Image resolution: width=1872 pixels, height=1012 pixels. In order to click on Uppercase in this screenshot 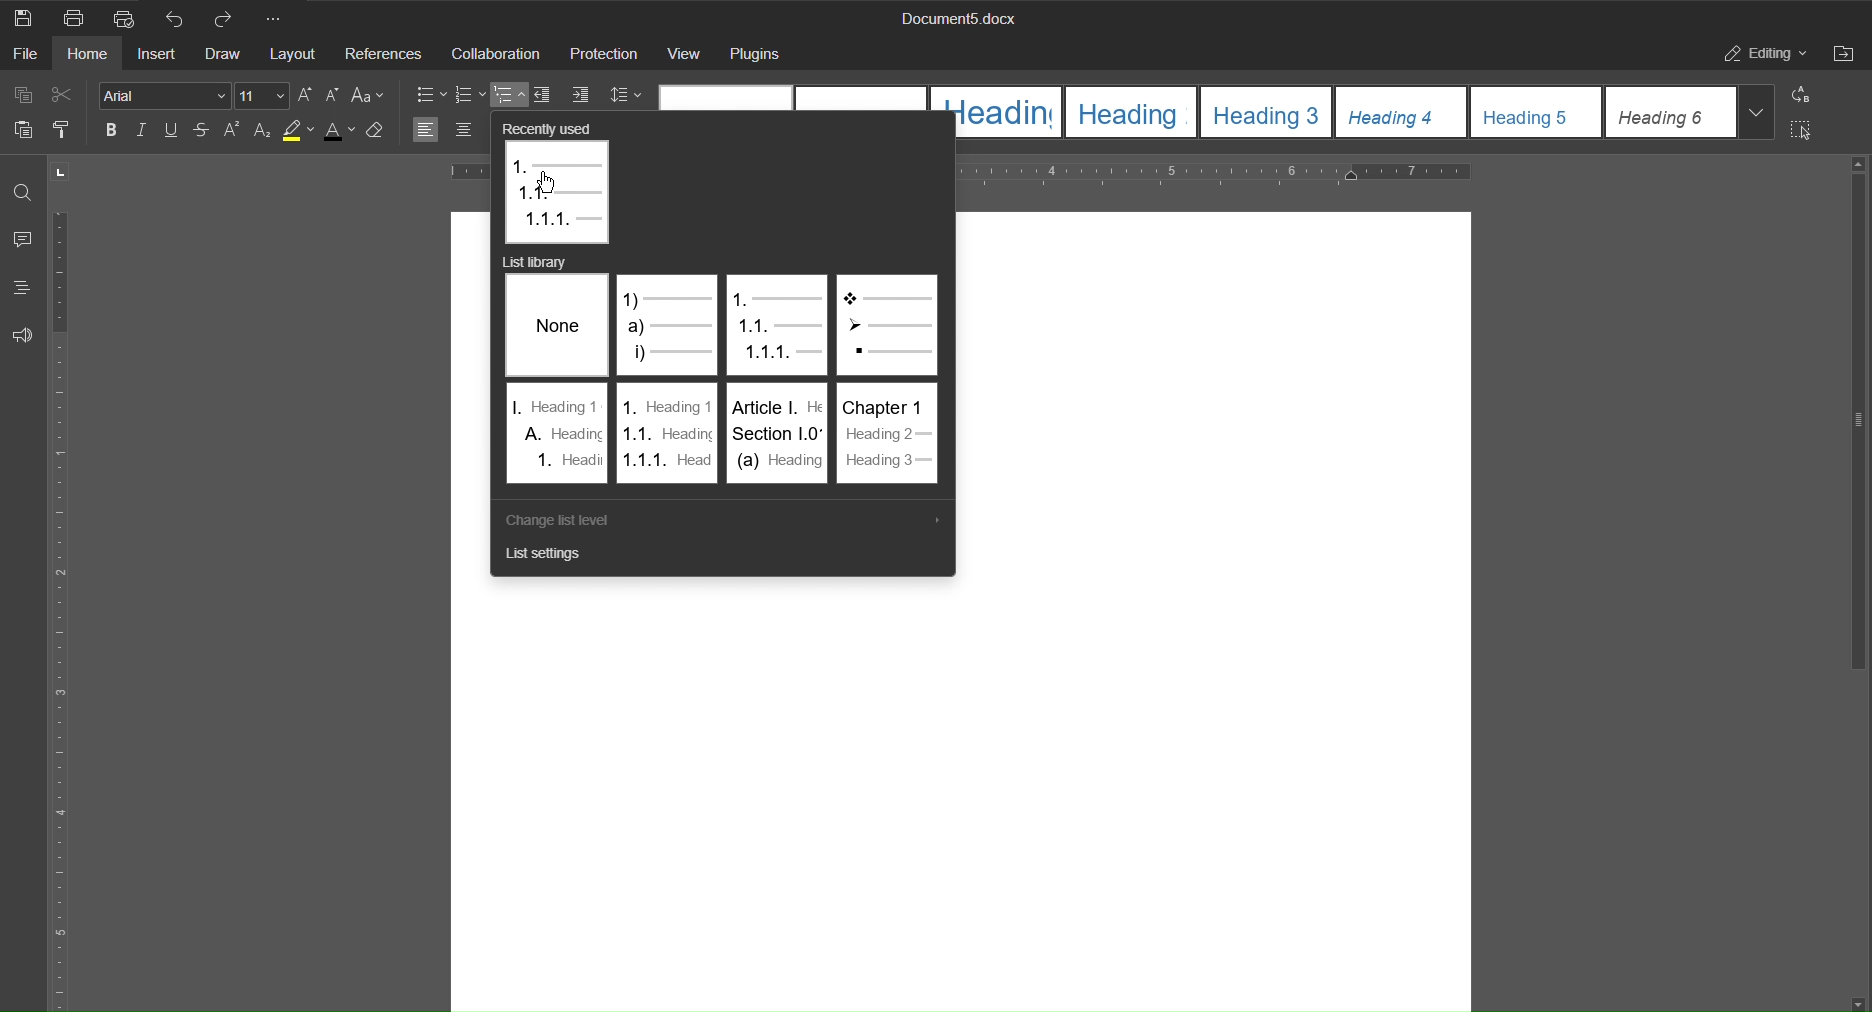, I will do `click(307, 95)`.